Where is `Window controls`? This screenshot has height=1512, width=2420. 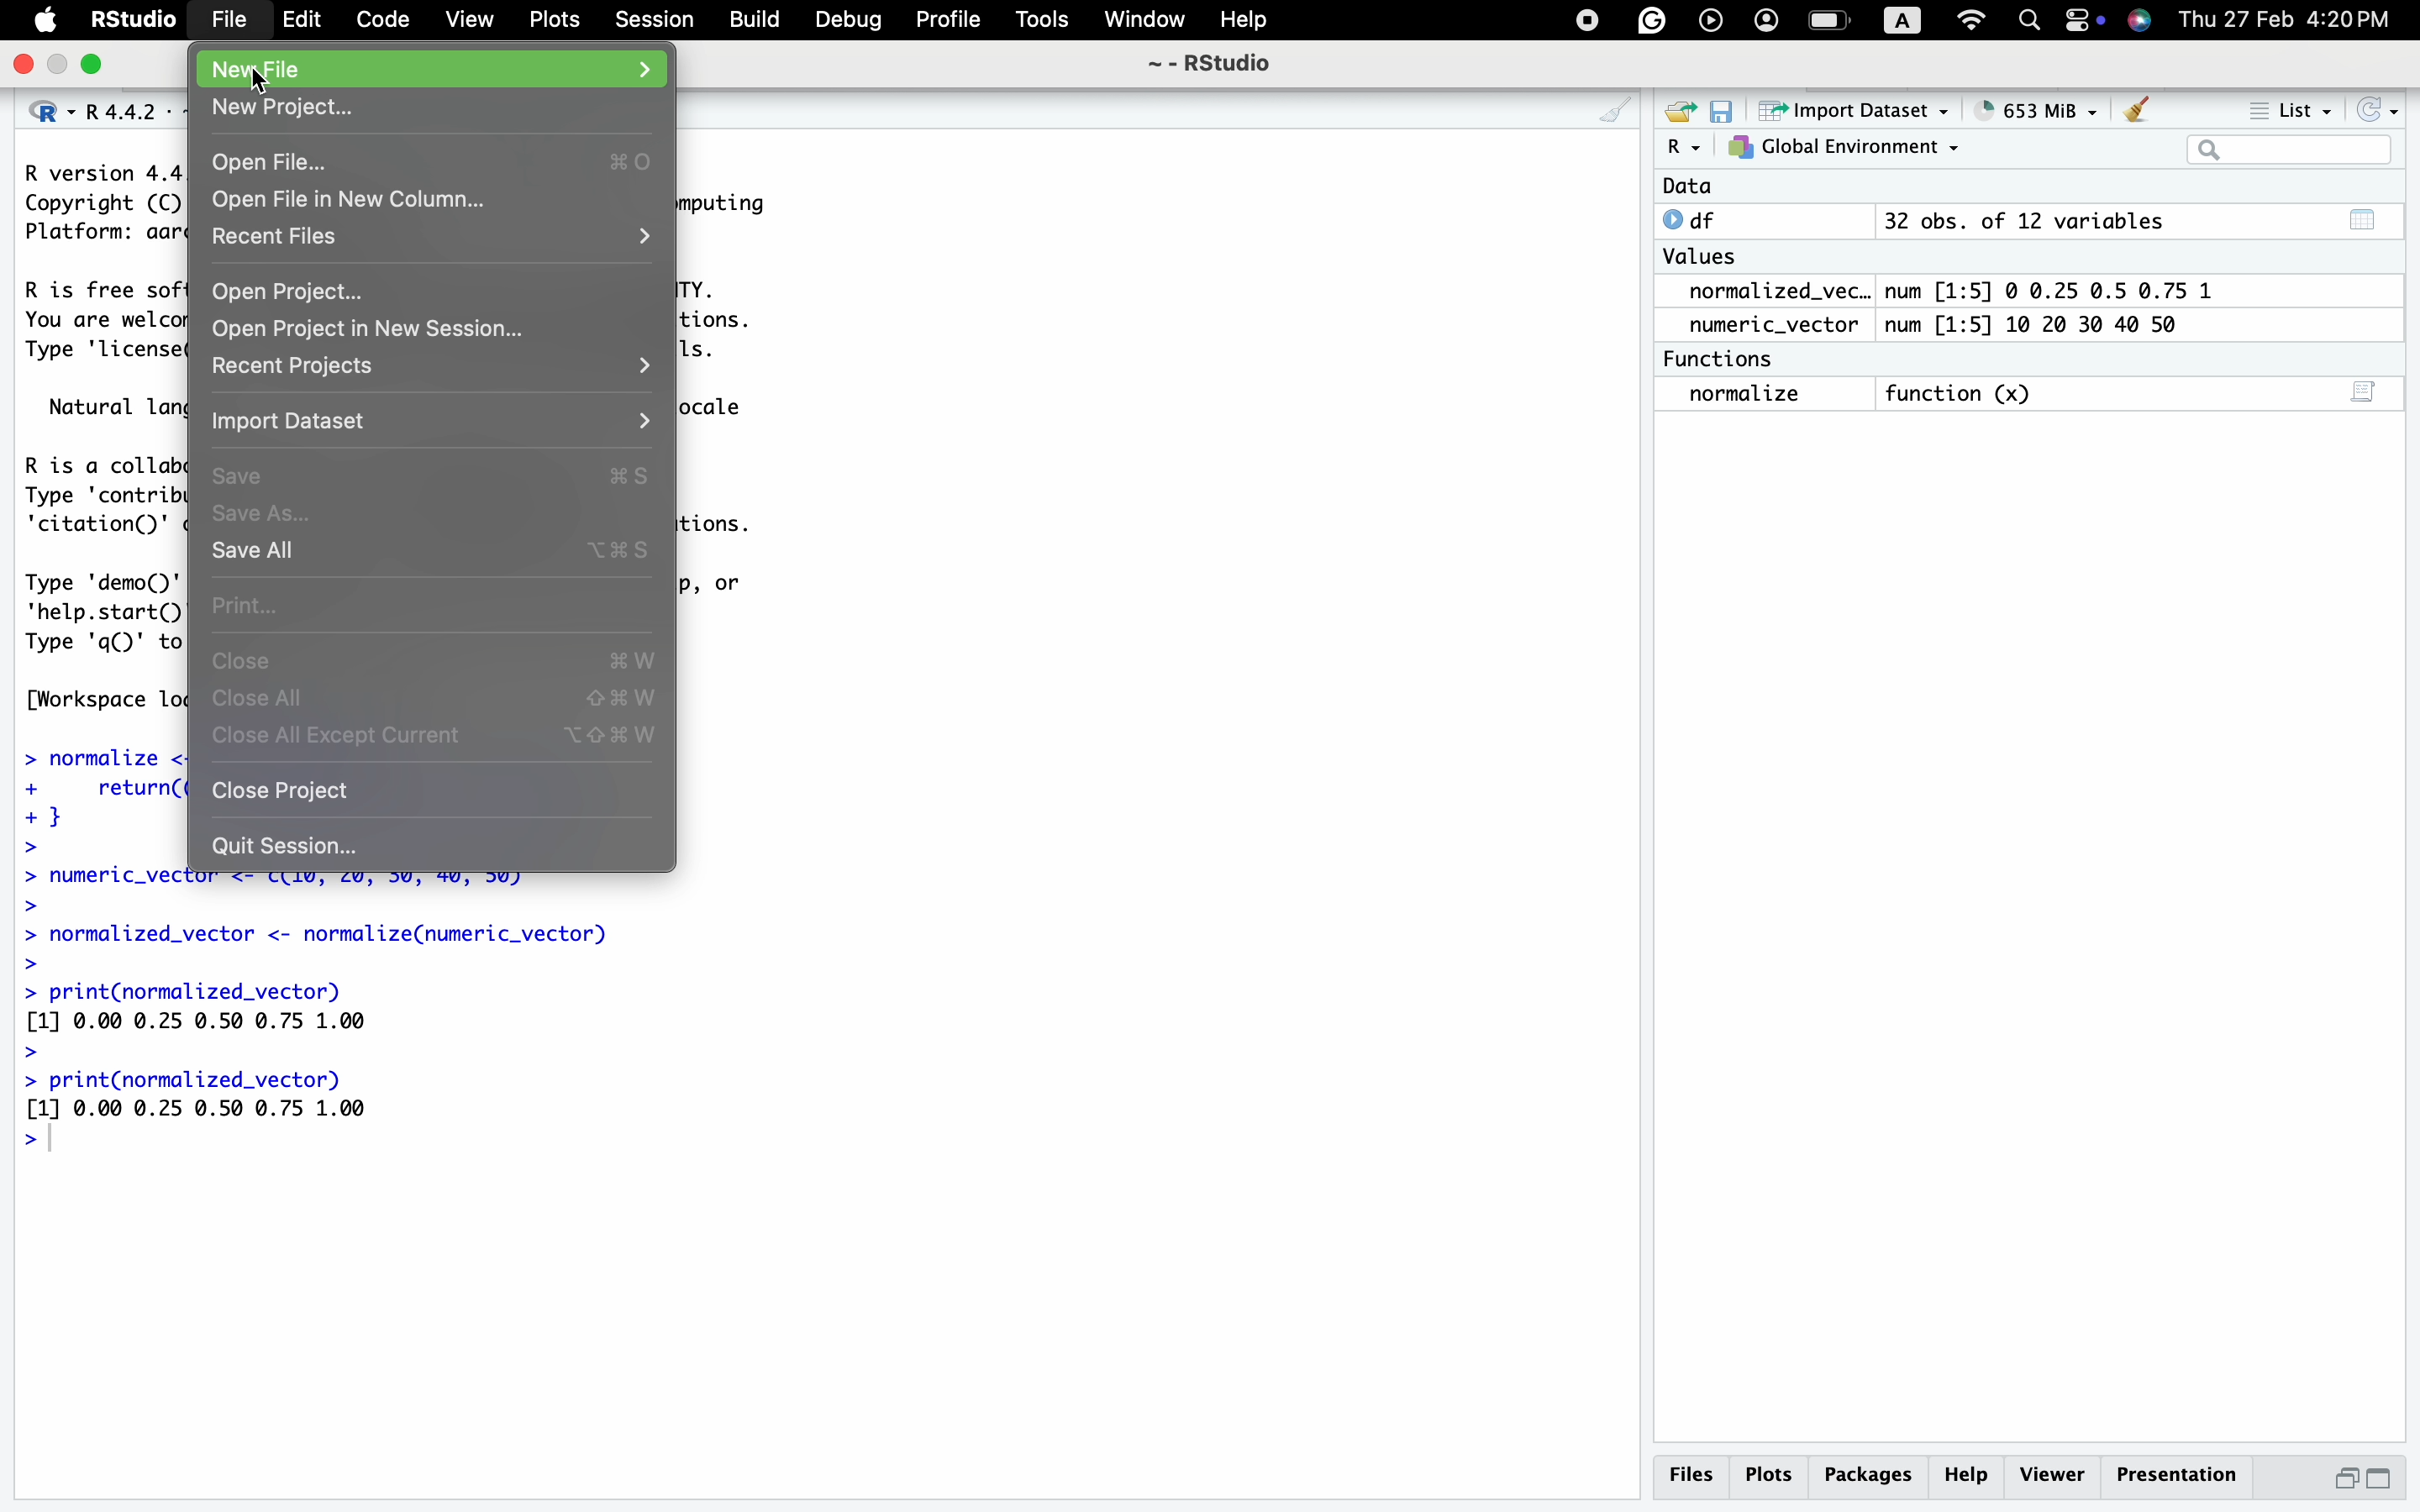
Window controls is located at coordinates (60, 66).